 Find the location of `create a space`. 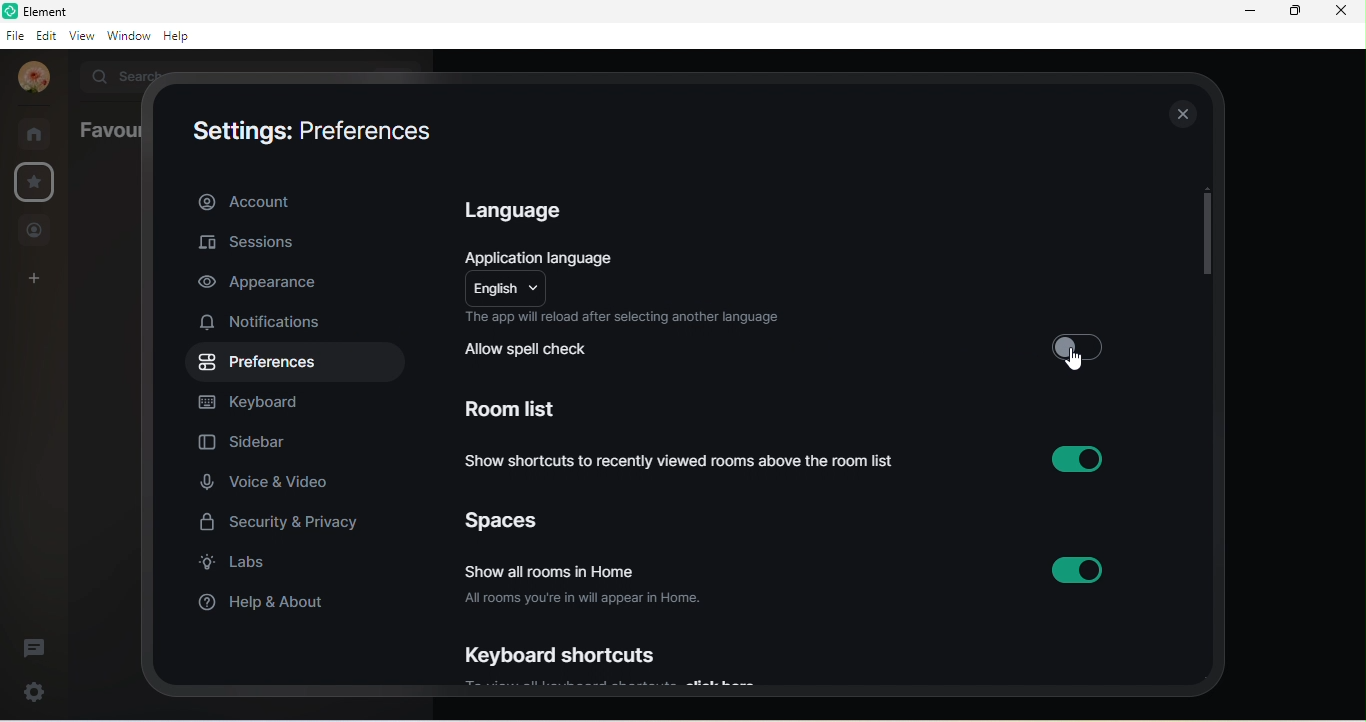

create a space is located at coordinates (31, 280).